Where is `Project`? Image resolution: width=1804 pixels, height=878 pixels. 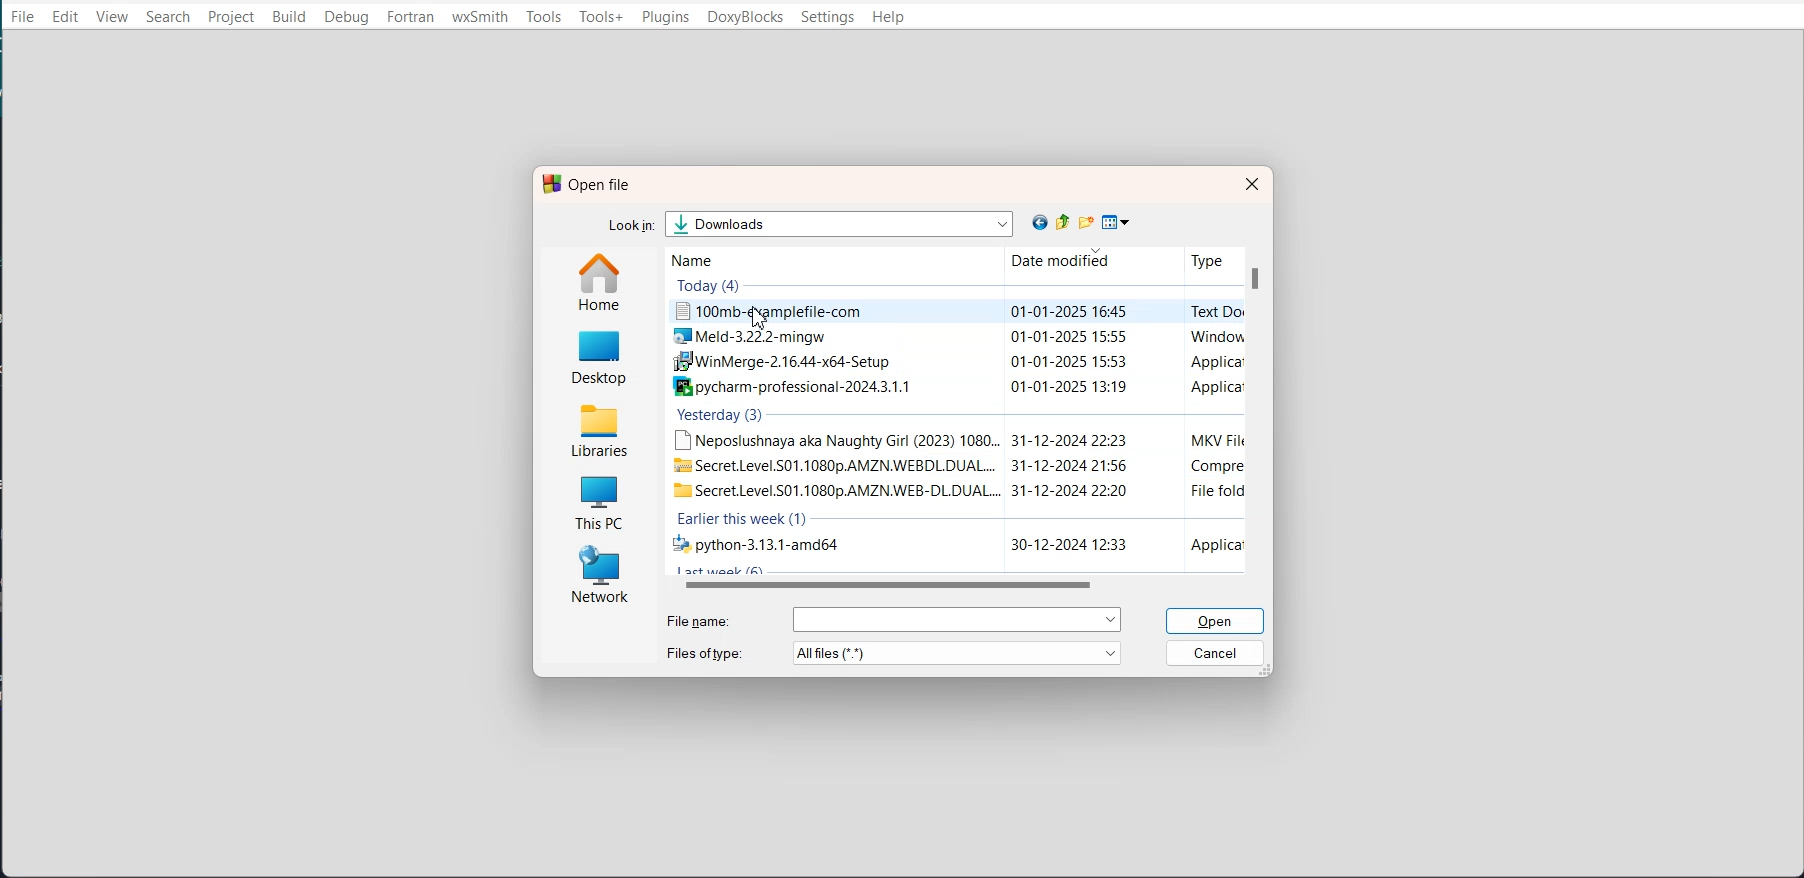
Project is located at coordinates (230, 17).